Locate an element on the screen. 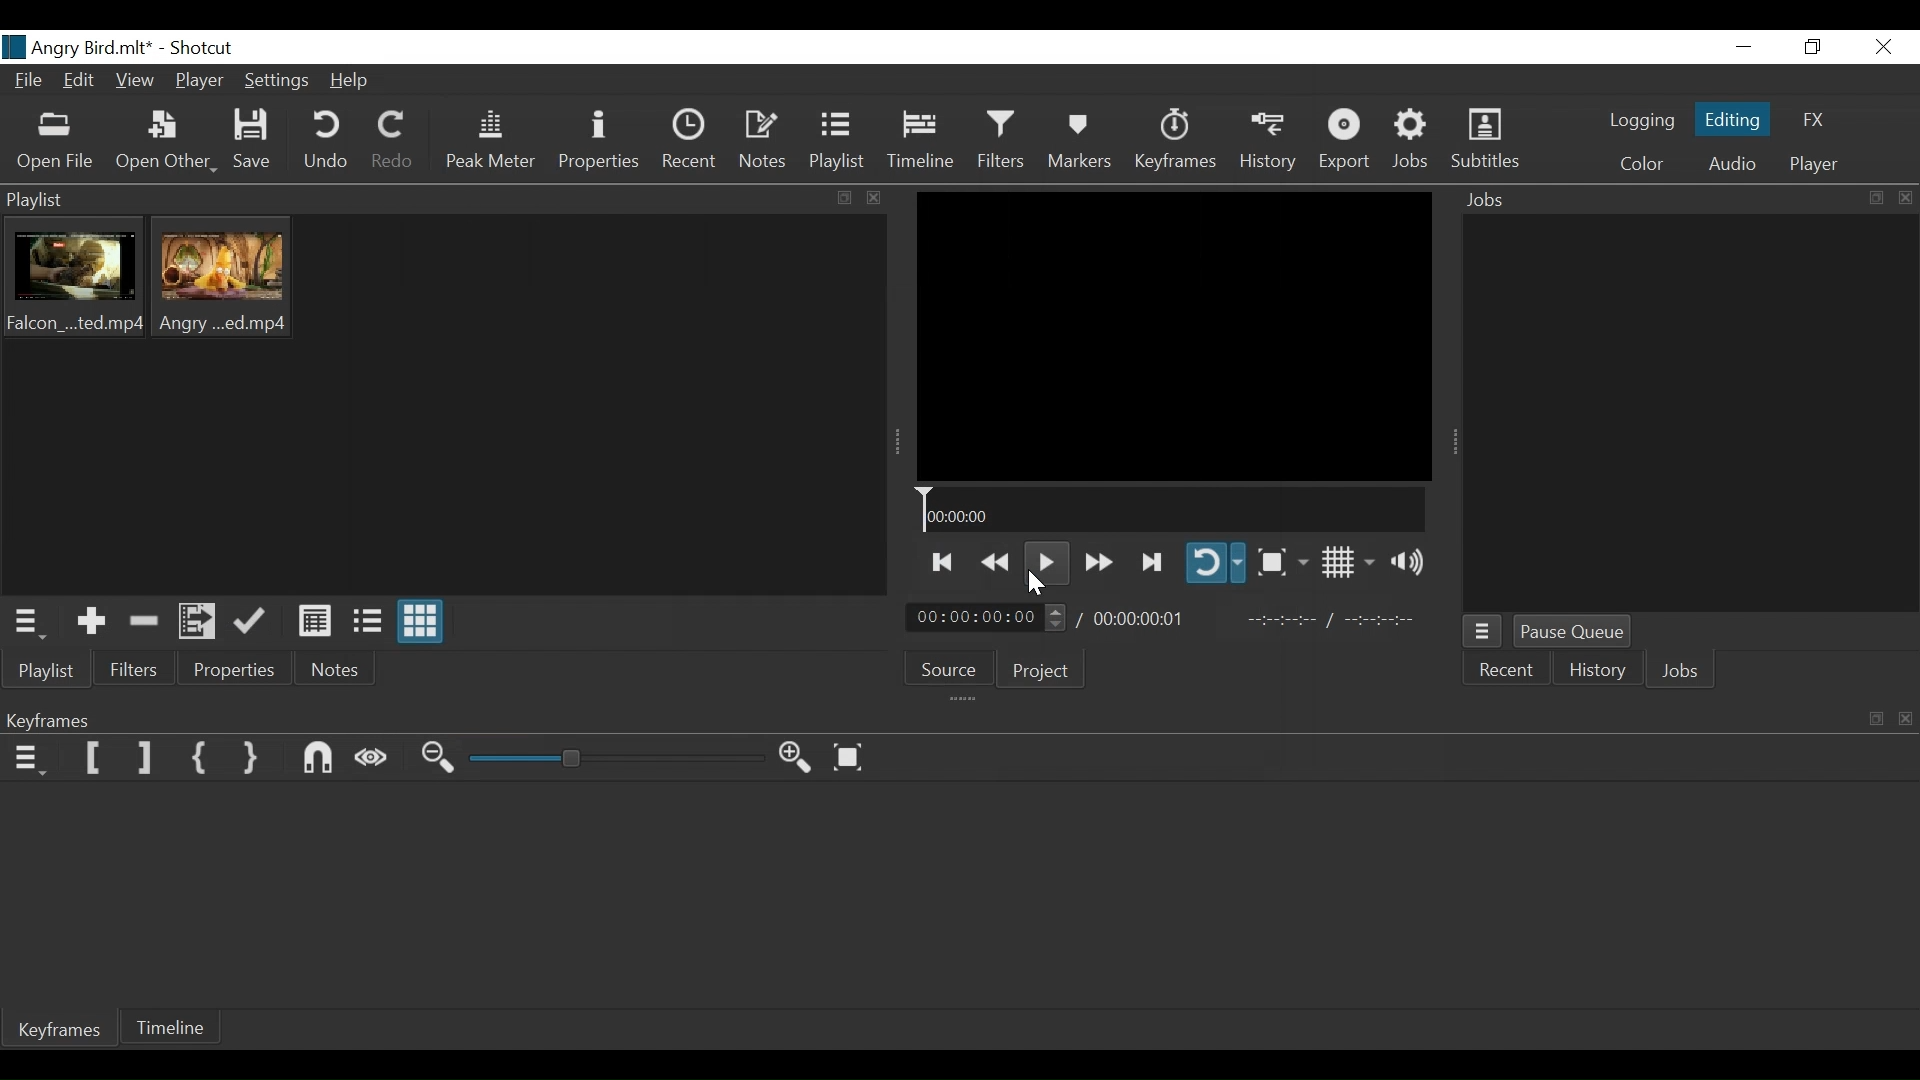  Keyframes is located at coordinates (1178, 140).